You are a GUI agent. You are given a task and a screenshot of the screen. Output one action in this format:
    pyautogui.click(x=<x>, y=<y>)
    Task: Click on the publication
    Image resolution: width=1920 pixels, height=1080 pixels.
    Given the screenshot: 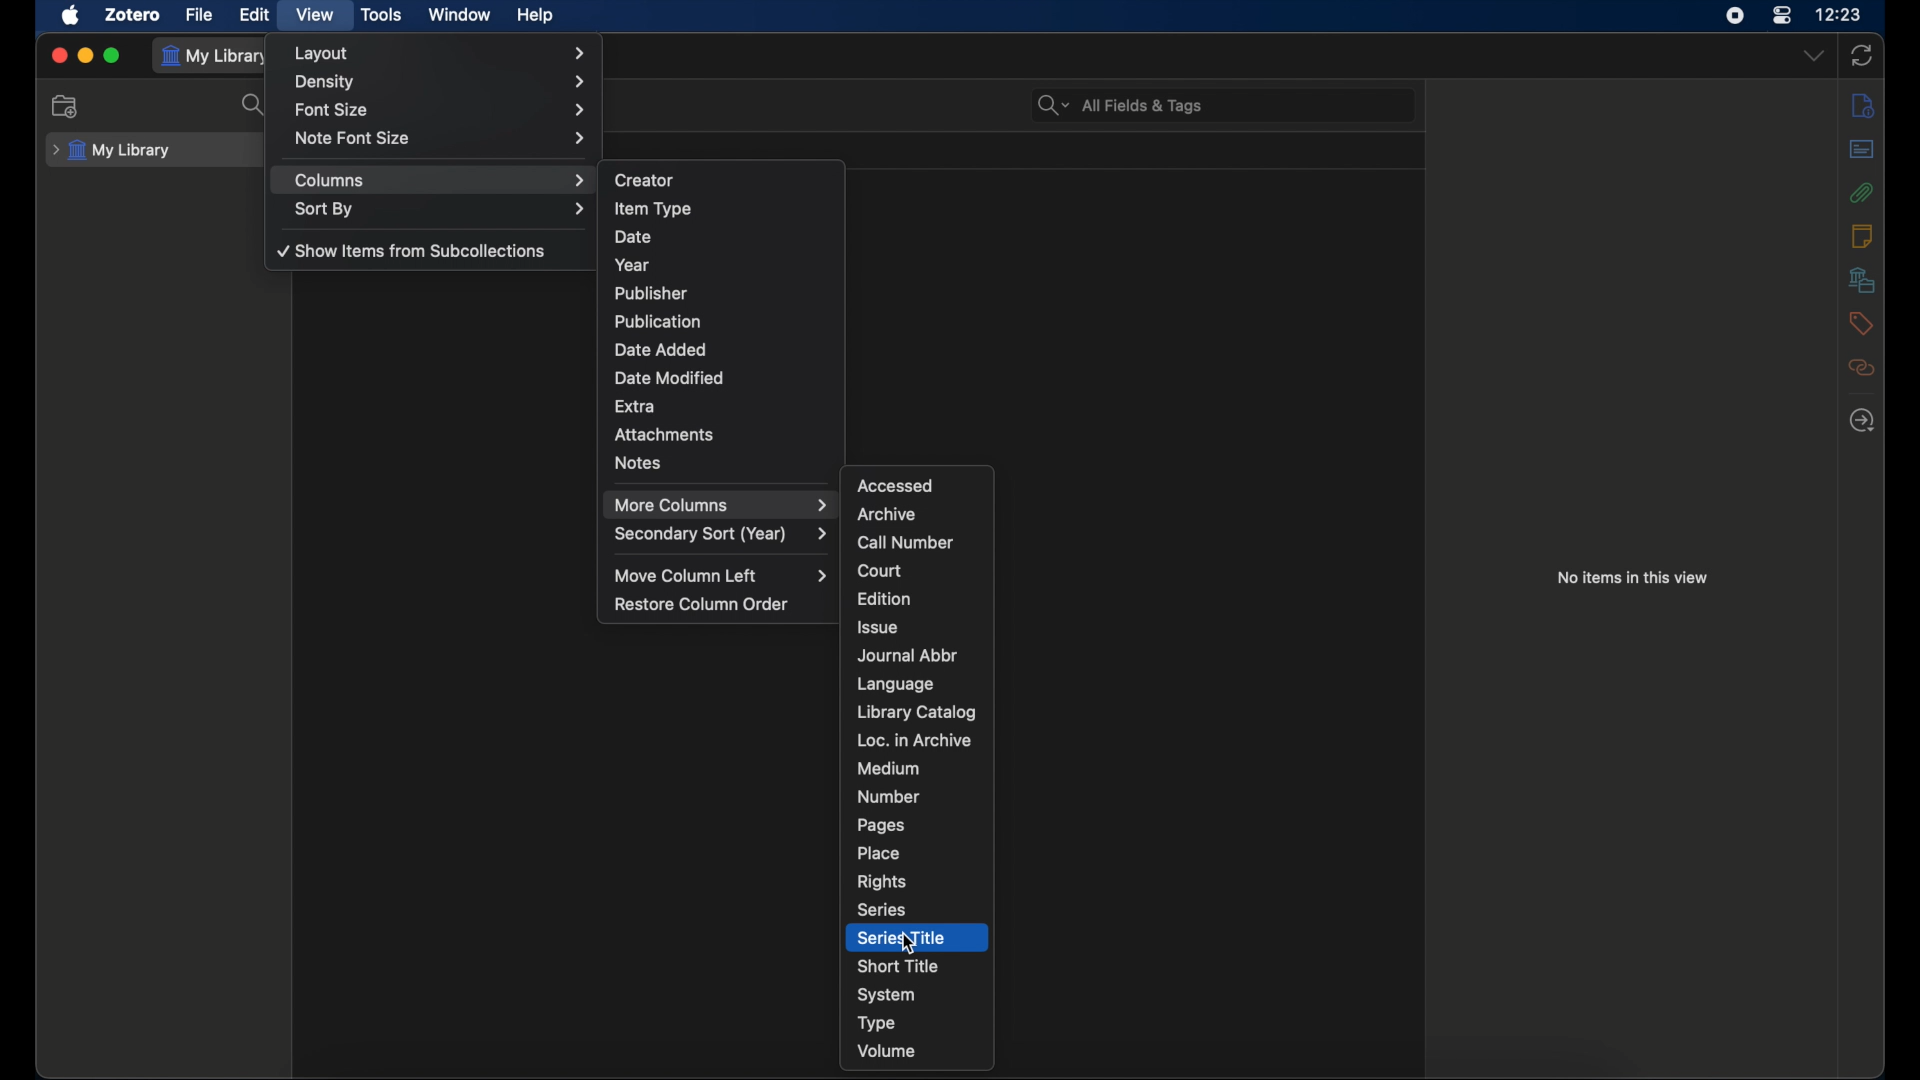 What is the action you would take?
    pyautogui.click(x=658, y=320)
    